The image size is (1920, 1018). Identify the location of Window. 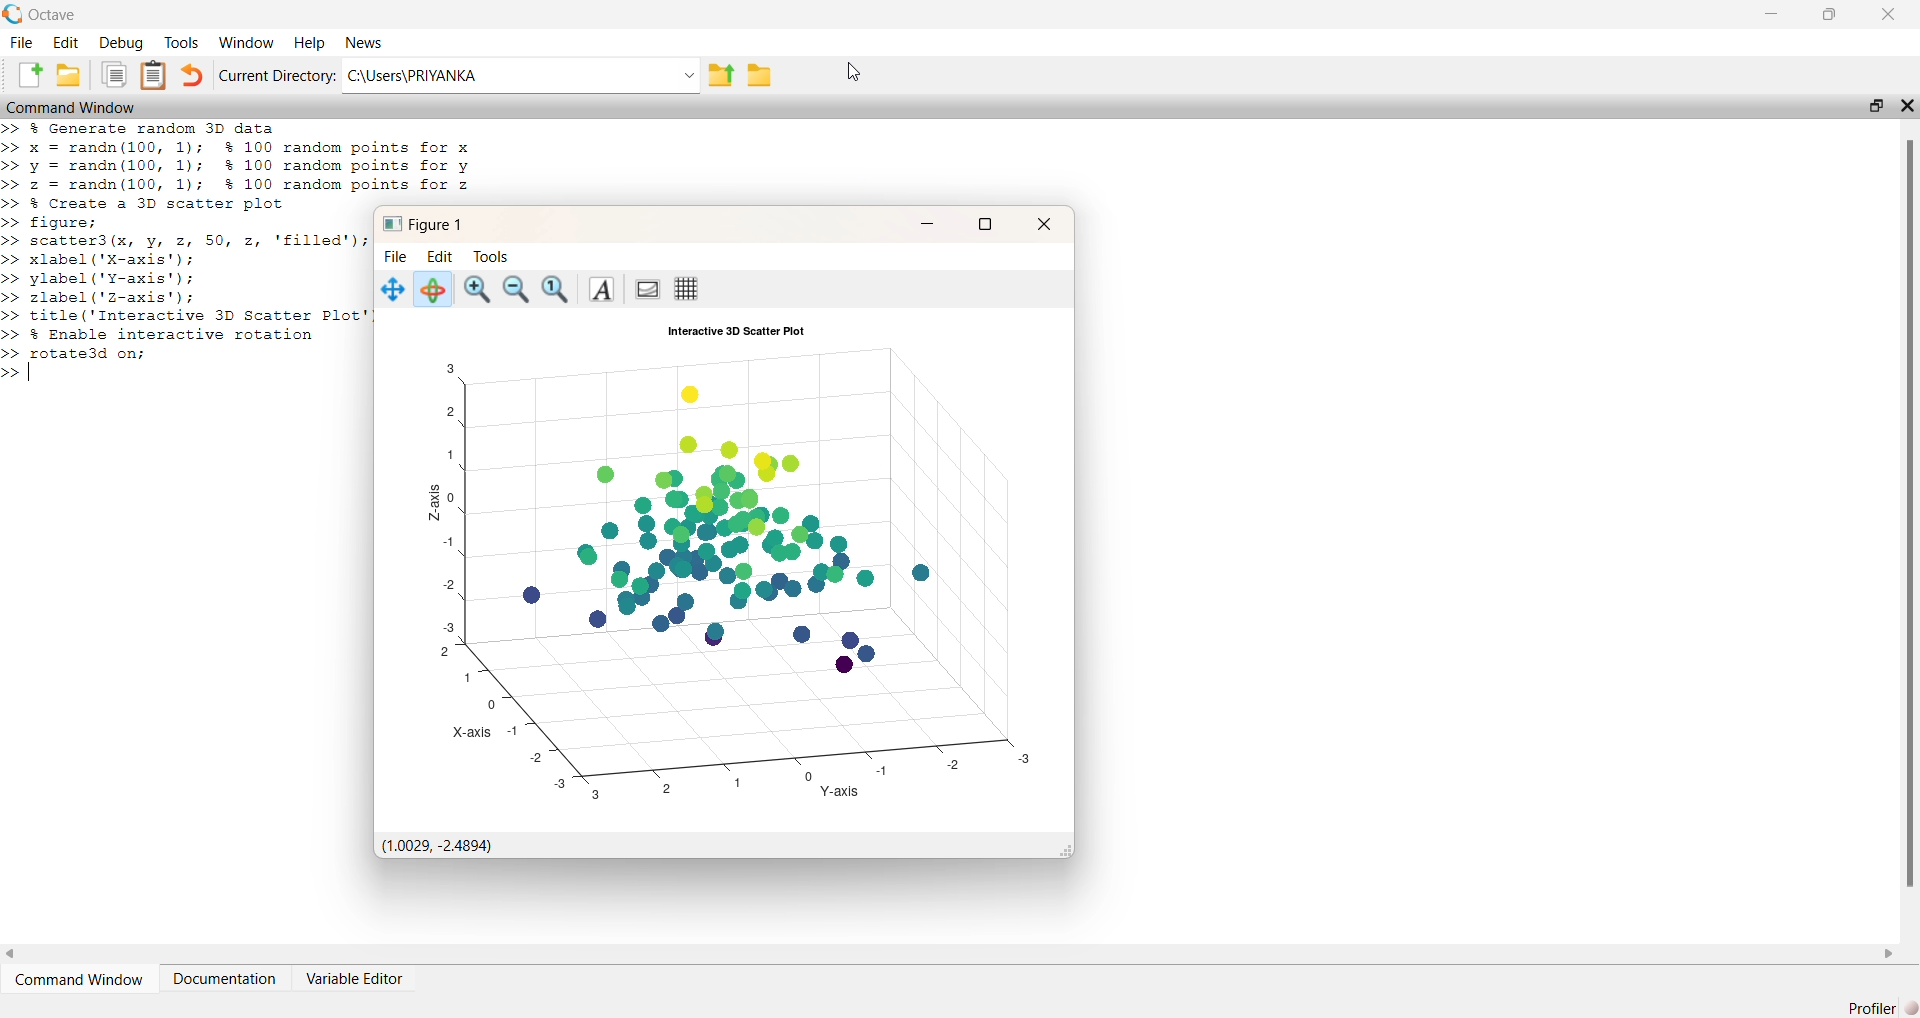
(249, 43).